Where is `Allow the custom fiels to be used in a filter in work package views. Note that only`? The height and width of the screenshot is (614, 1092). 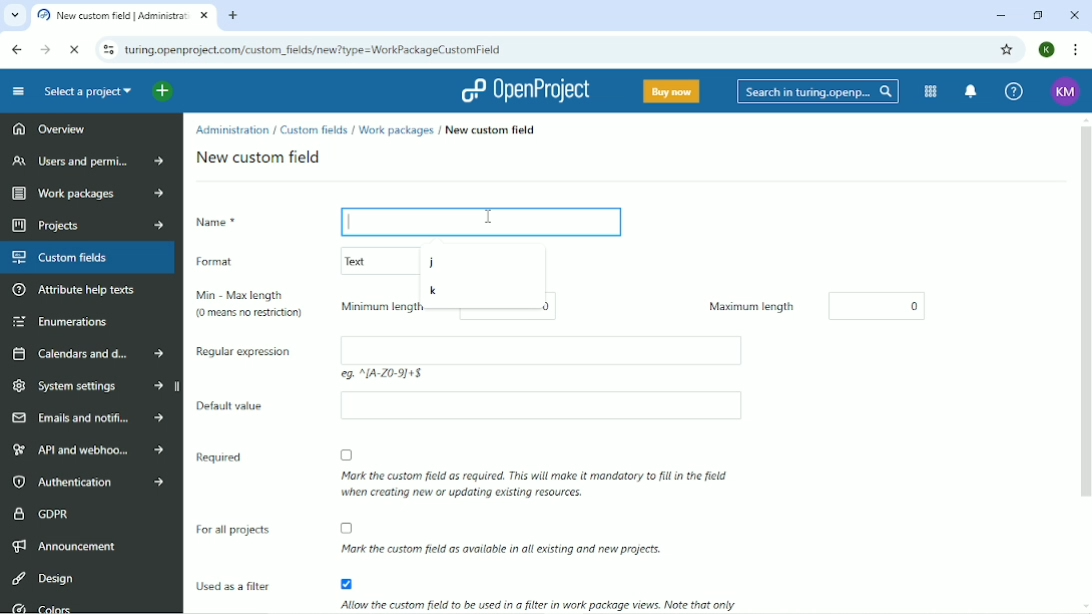
Allow the custom fiels to be used in a filter in work package views. Note that only is located at coordinates (531, 593).